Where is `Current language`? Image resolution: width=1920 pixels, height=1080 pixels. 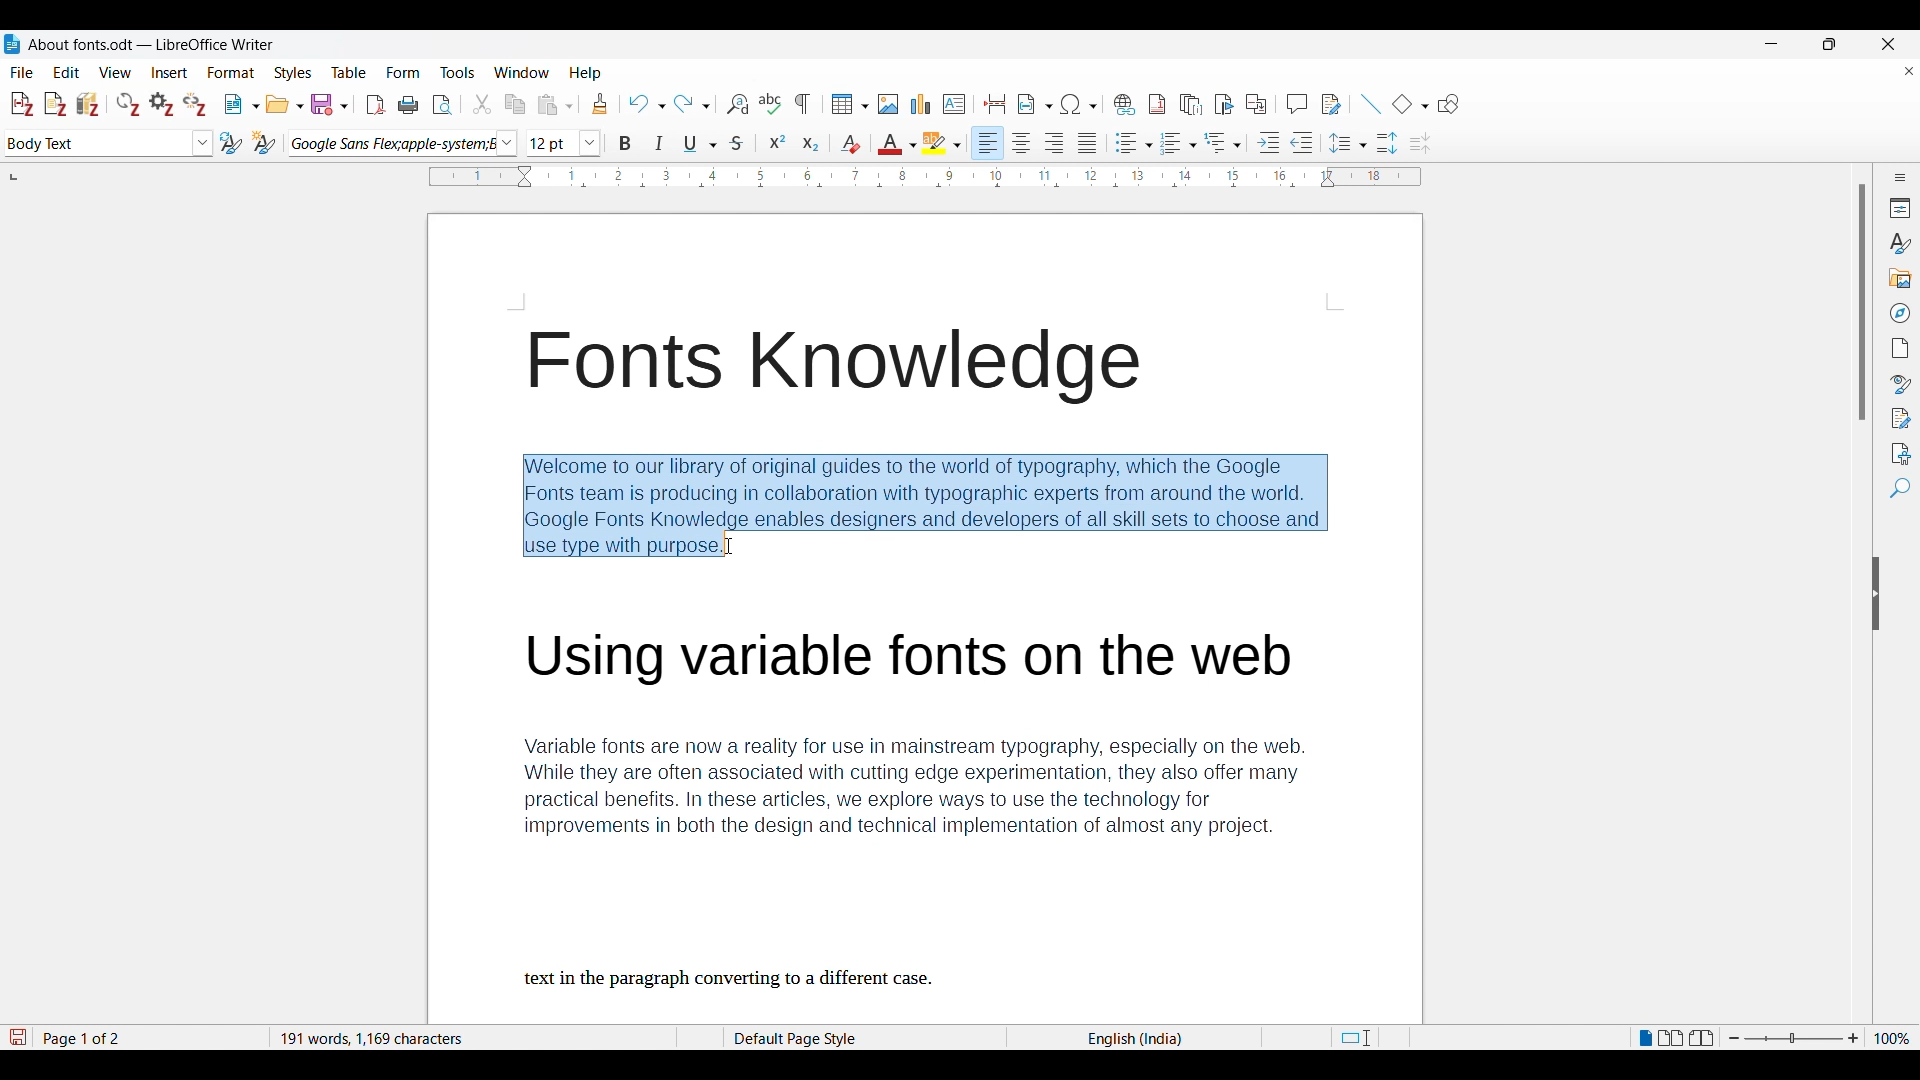
Current language is located at coordinates (1138, 1038).